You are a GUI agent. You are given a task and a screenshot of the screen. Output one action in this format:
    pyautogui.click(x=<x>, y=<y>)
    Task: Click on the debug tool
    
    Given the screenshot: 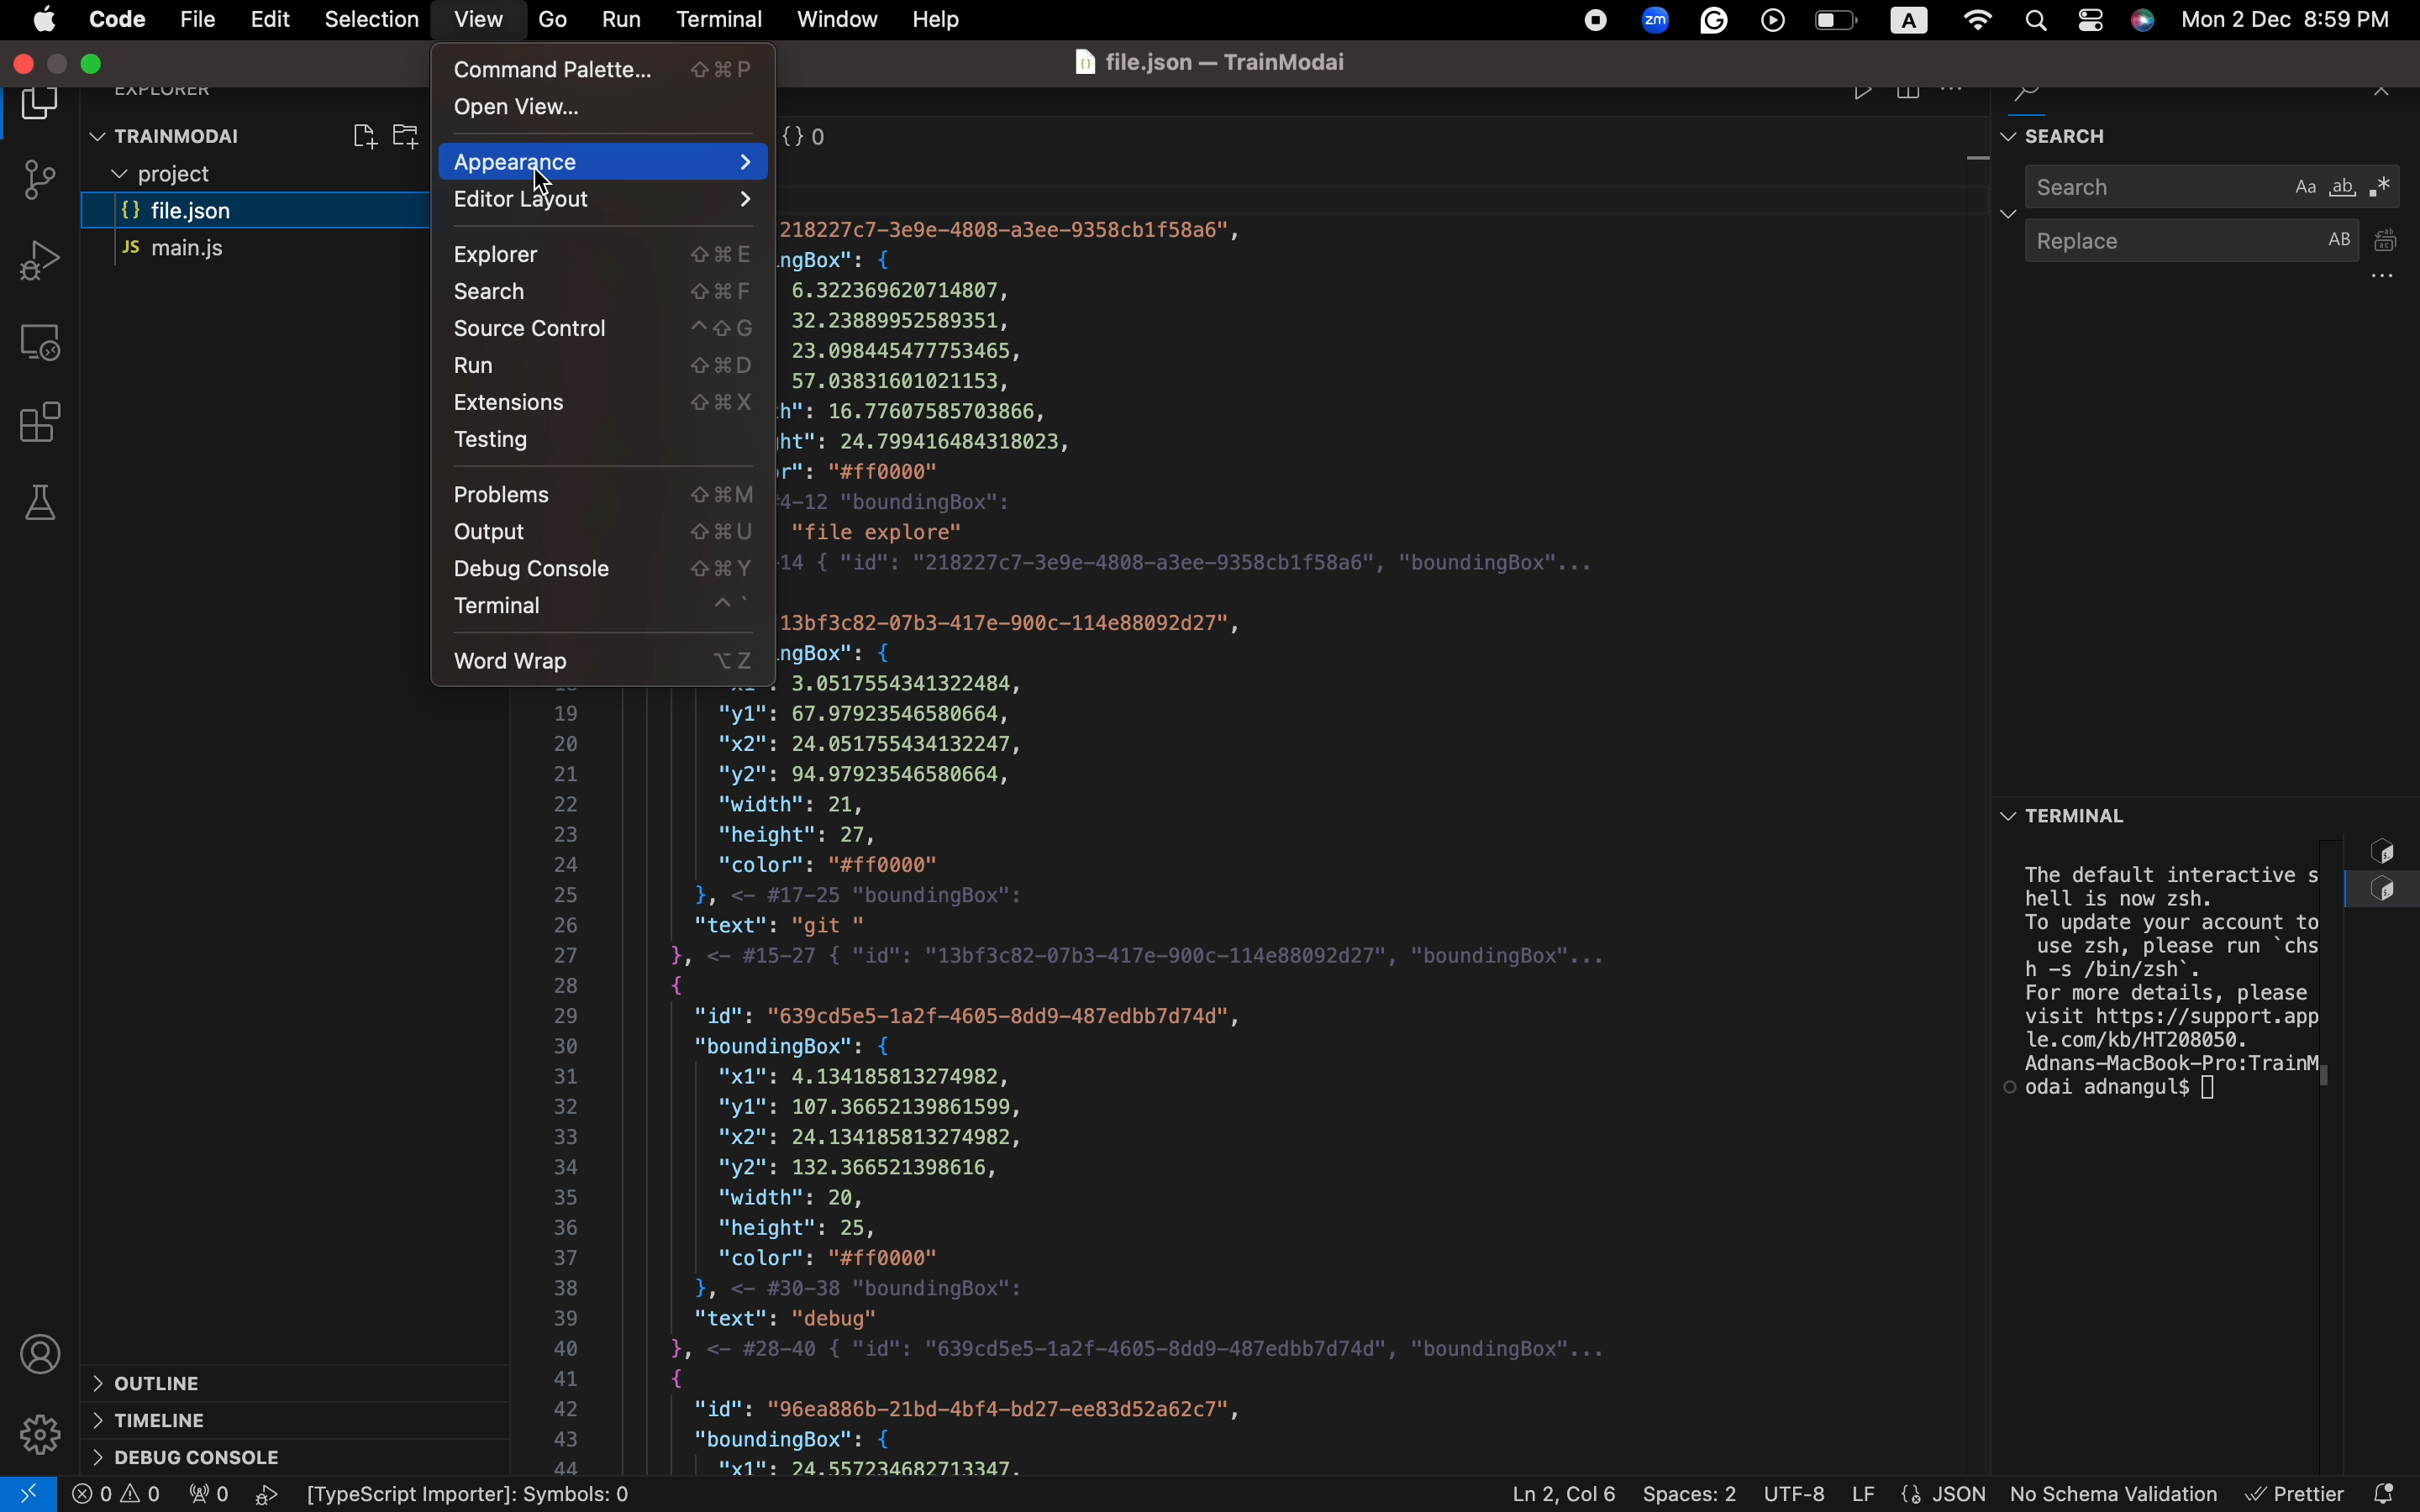 What is the action you would take?
    pyautogui.click(x=37, y=259)
    